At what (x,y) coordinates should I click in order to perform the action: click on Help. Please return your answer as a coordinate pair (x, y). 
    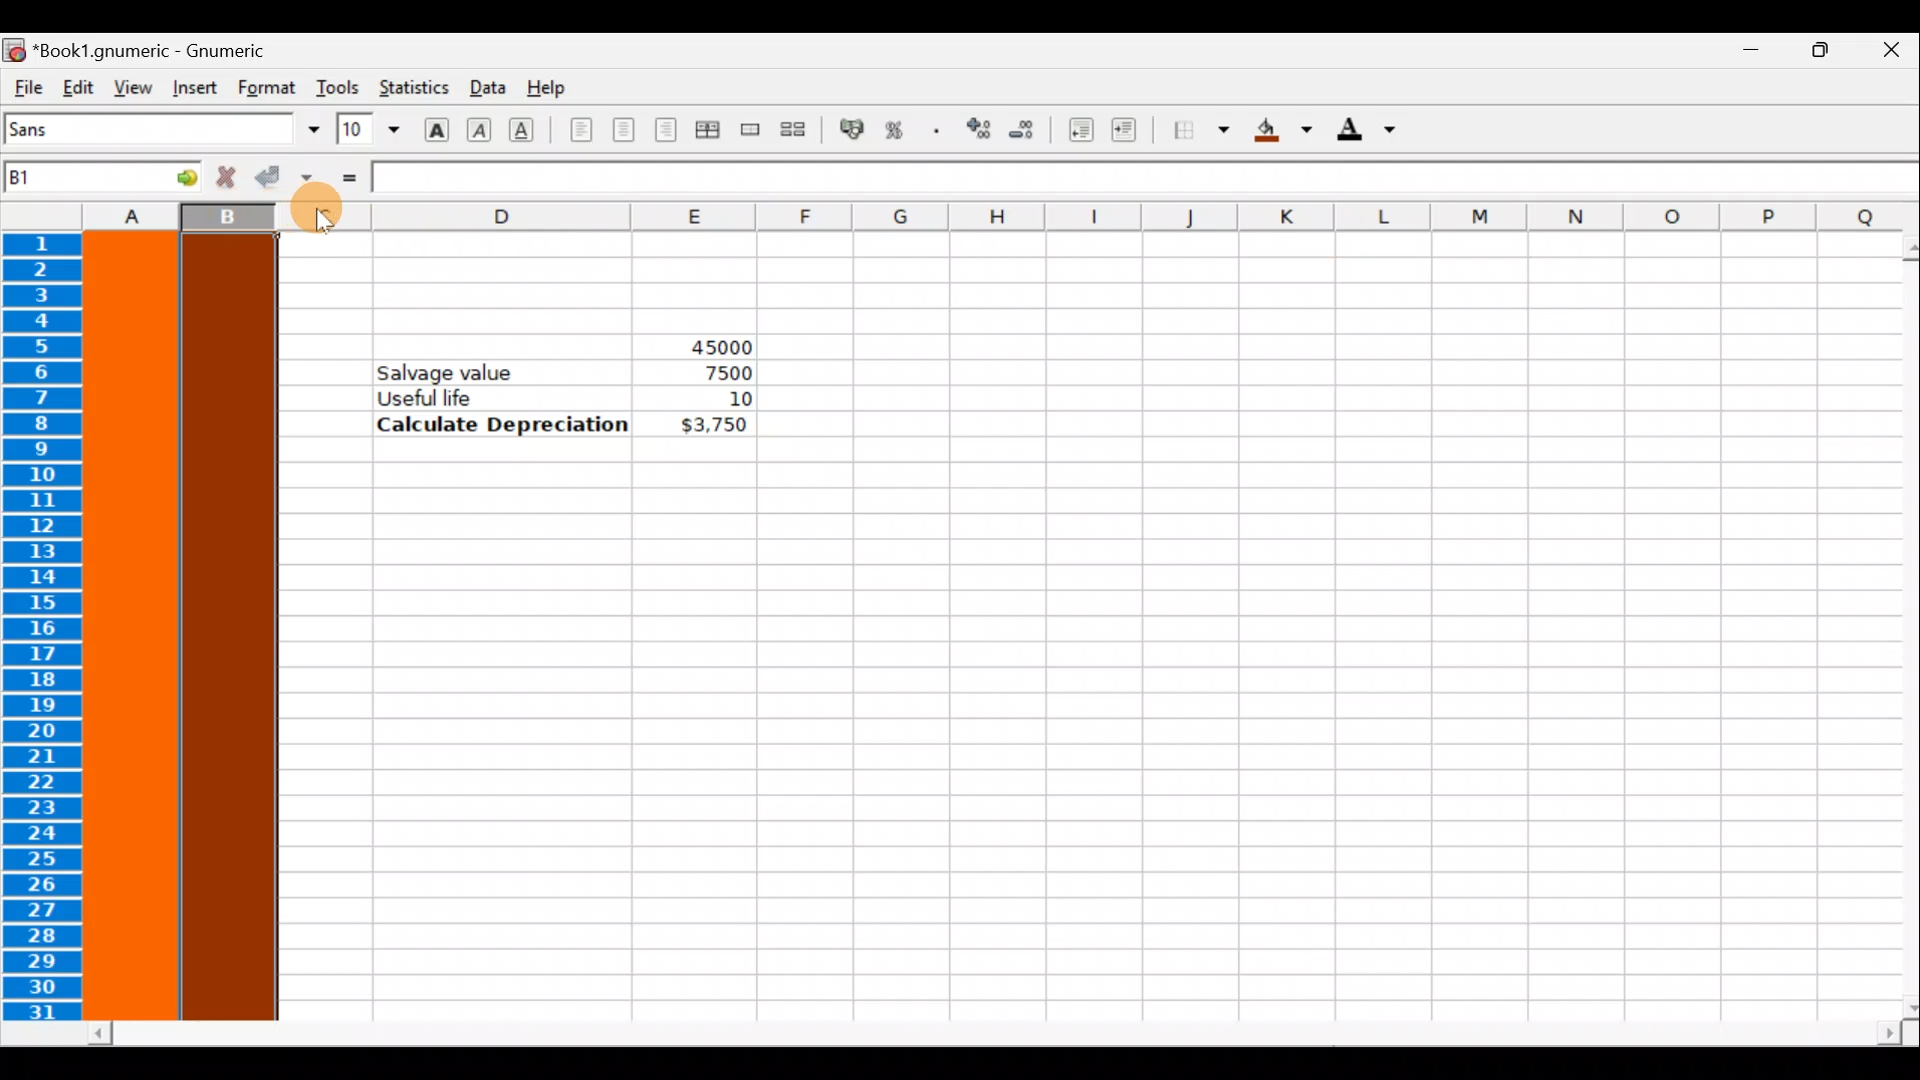
    Looking at the image, I should click on (553, 89).